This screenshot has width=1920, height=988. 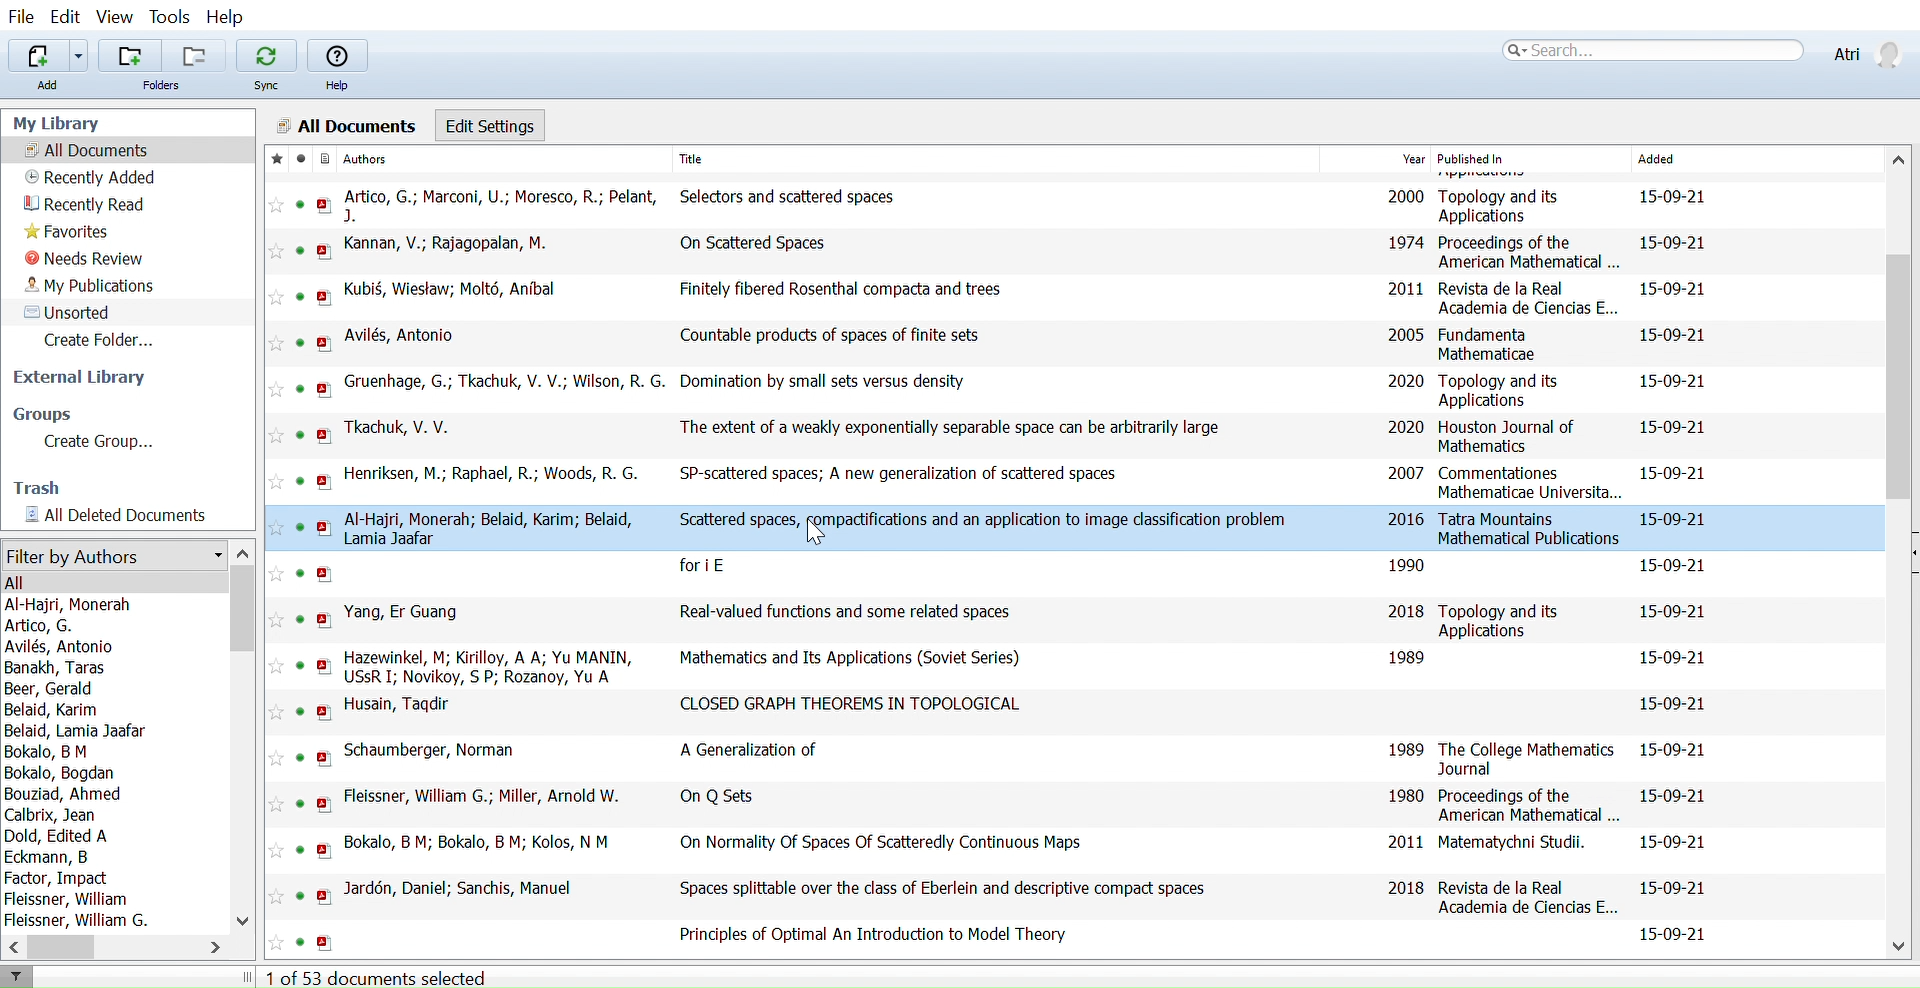 What do you see at coordinates (271, 390) in the screenshot?
I see `Favourite` at bounding box center [271, 390].